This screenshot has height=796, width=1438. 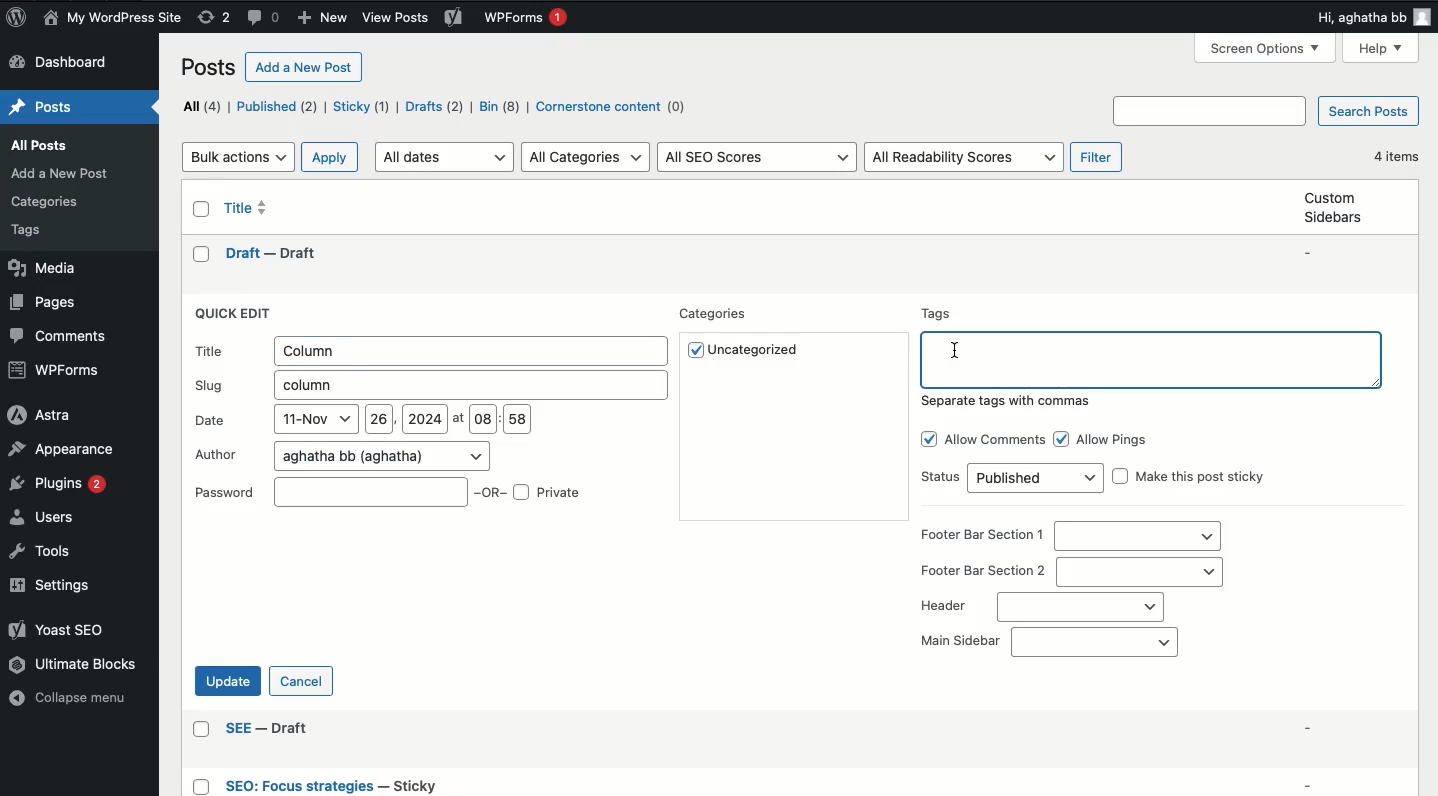 I want to click on Revisions, so click(x=215, y=18).